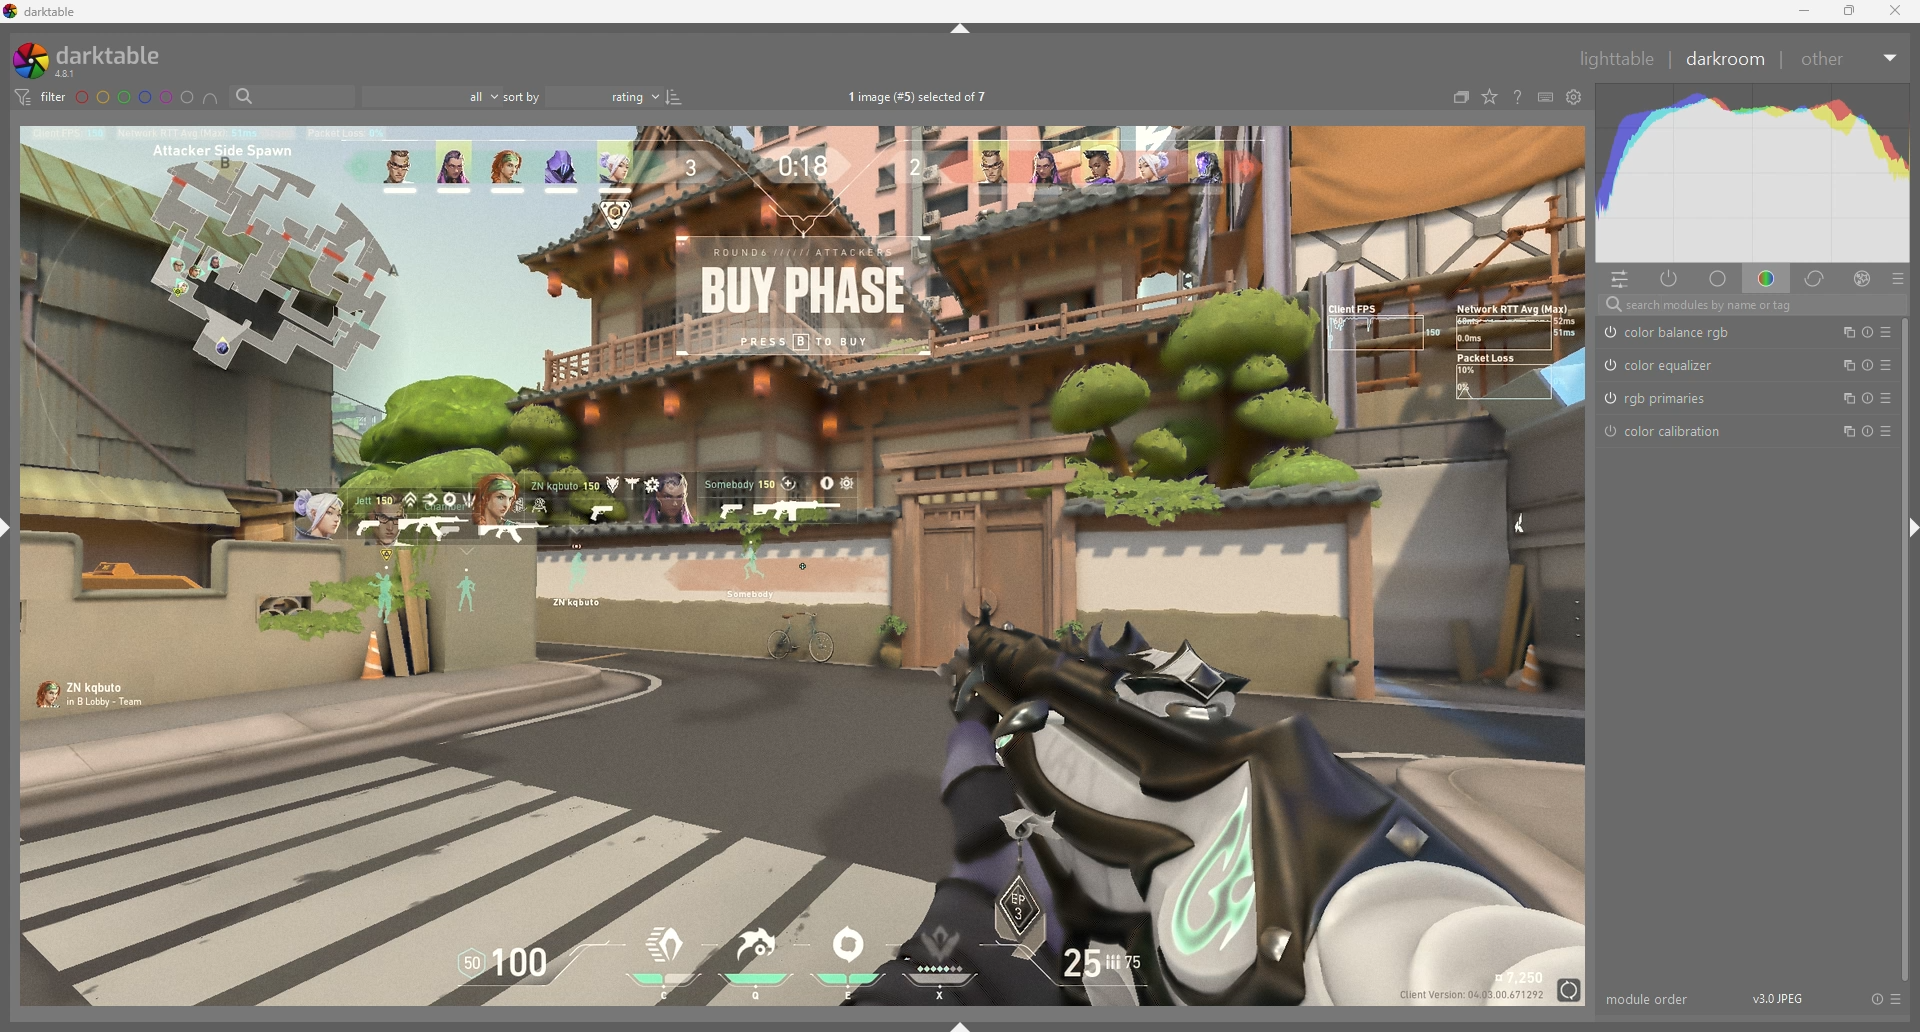 Image resolution: width=1920 pixels, height=1032 pixels. What do you see at coordinates (1842, 333) in the screenshot?
I see `multiple instances action` at bounding box center [1842, 333].